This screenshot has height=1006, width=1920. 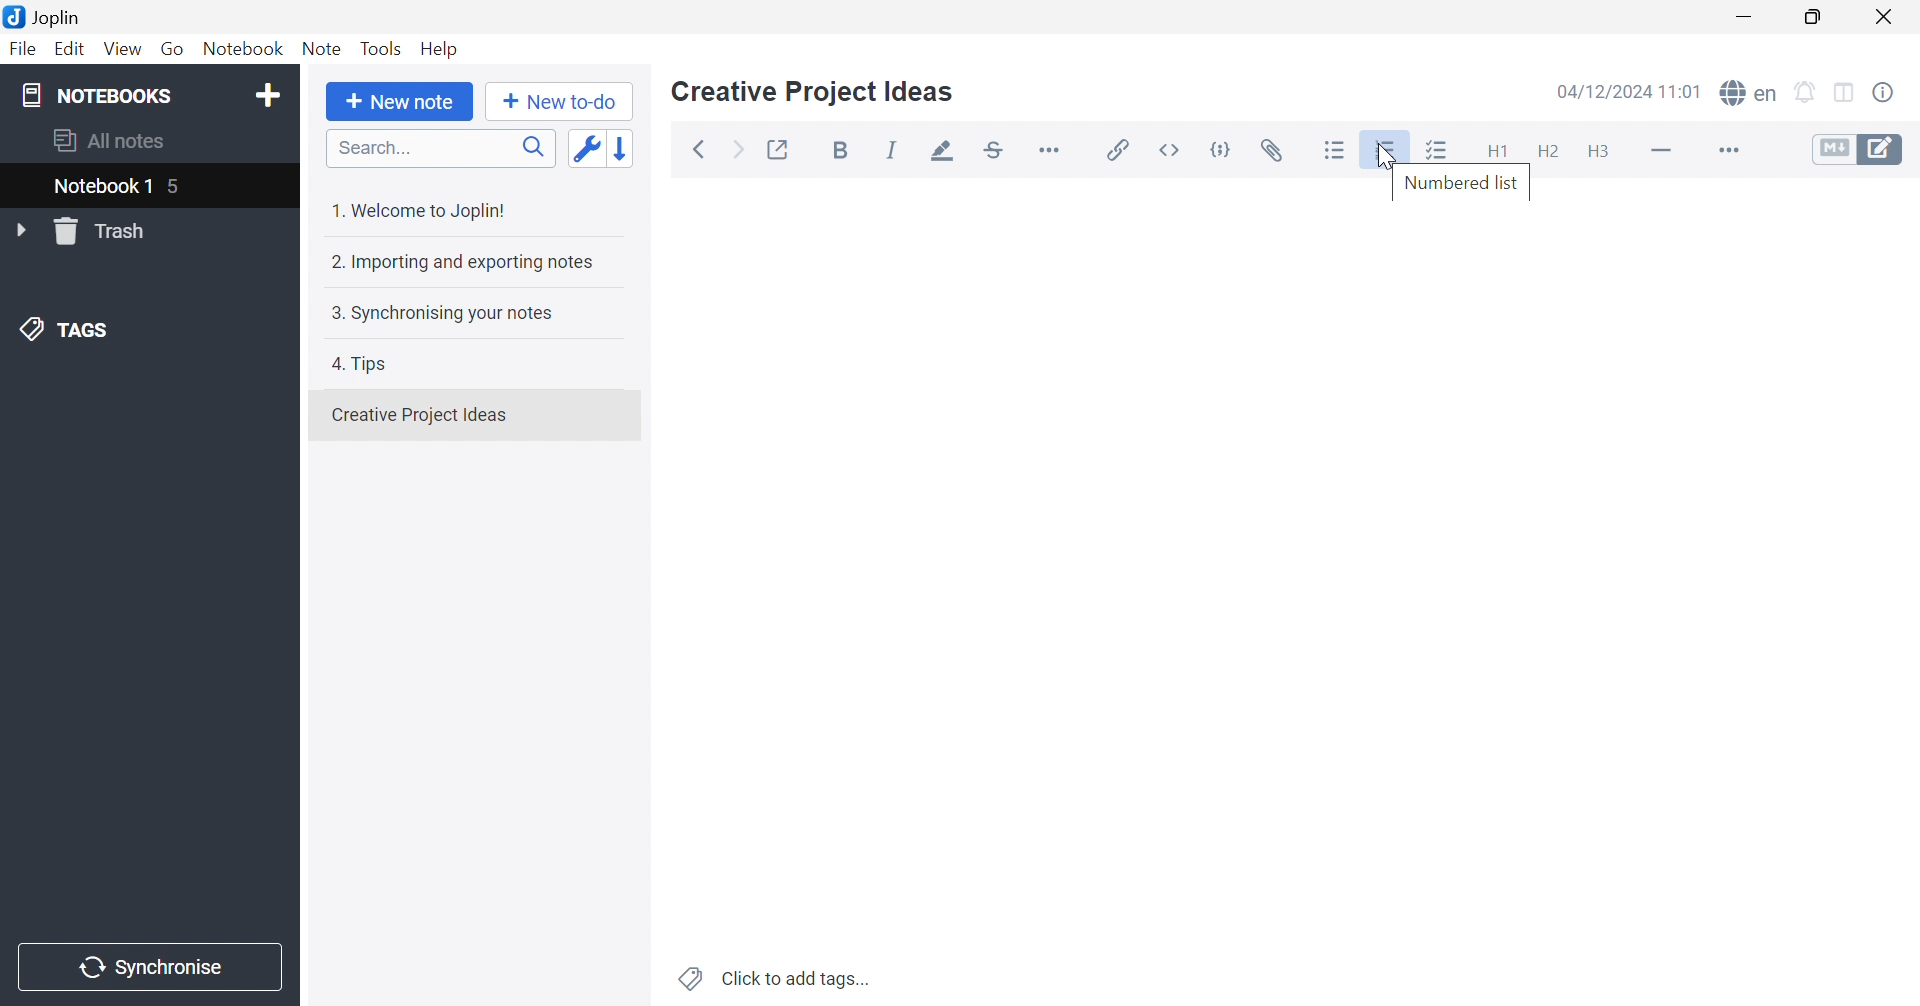 I want to click on Cursor, so click(x=1391, y=152).